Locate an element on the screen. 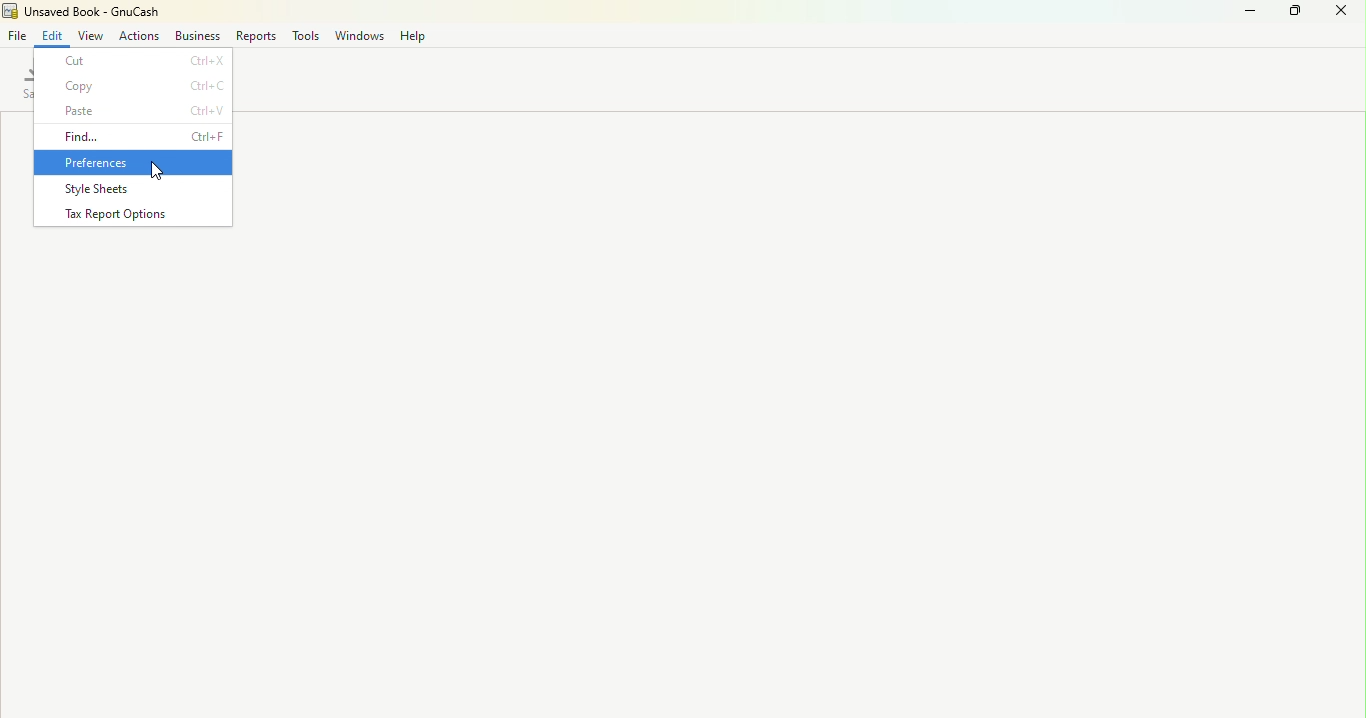  Reports is located at coordinates (254, 36).